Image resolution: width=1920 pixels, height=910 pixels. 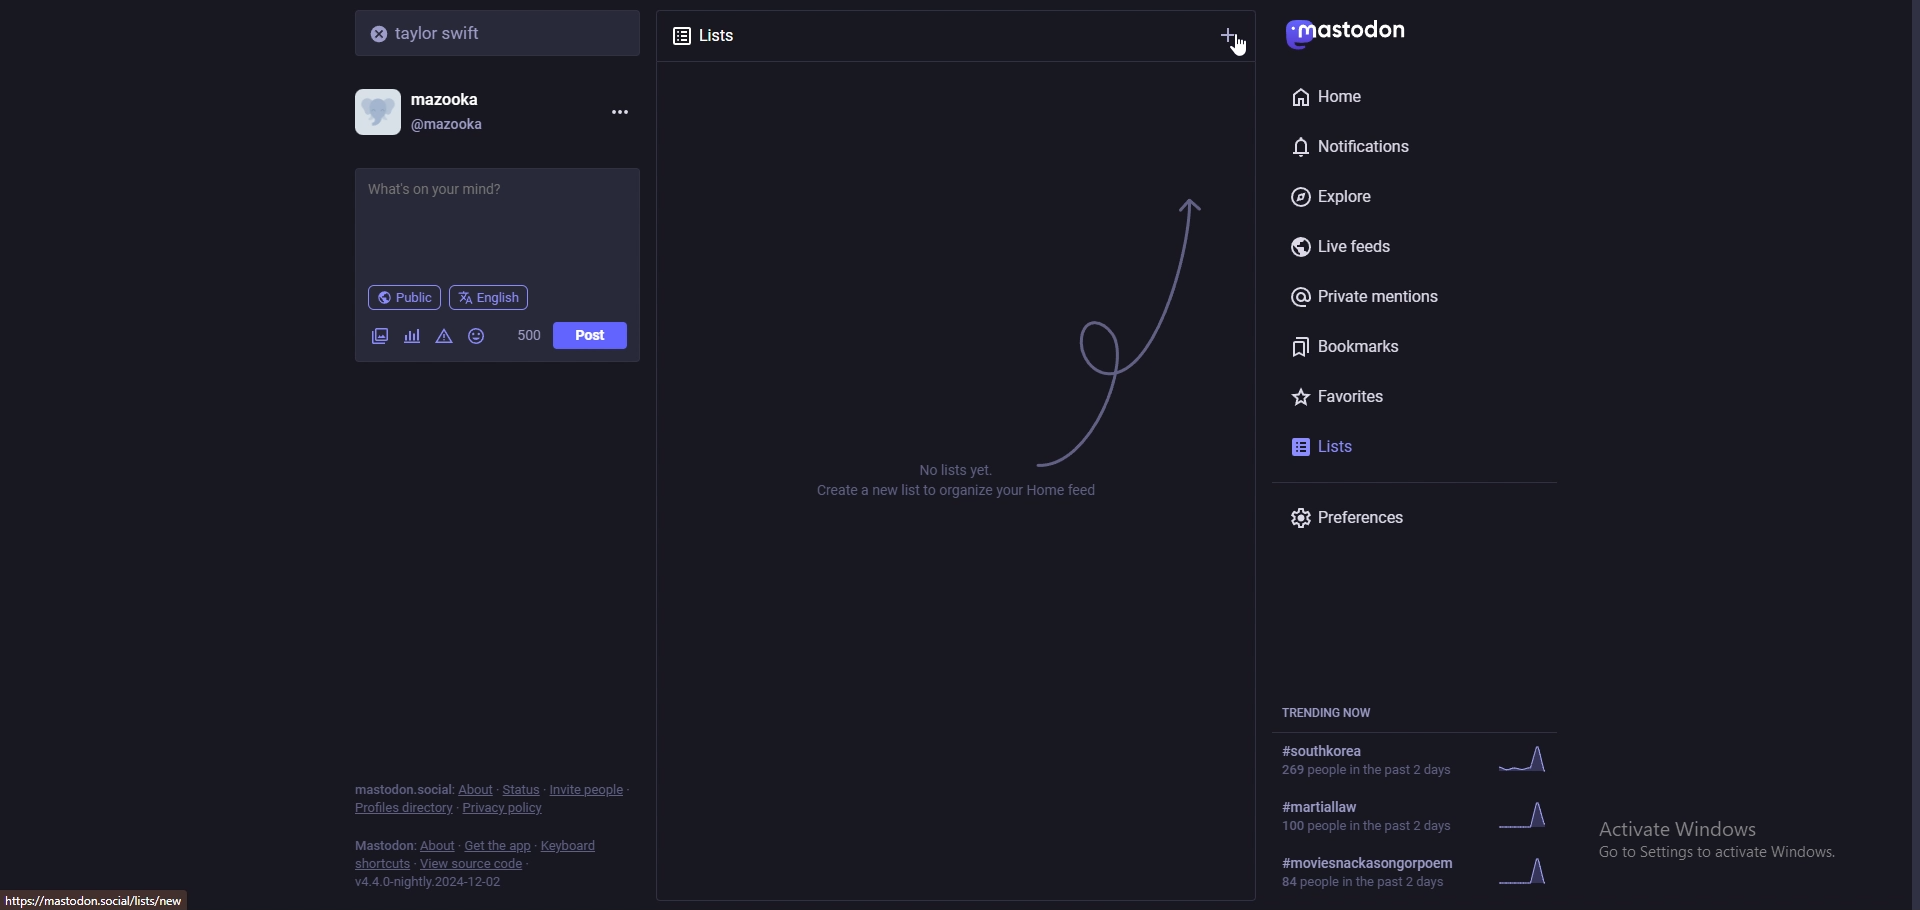 What do you see at coordinates (1394, 143) in the screenshot?
I see `notifications` at bounding box center [1394, 143].